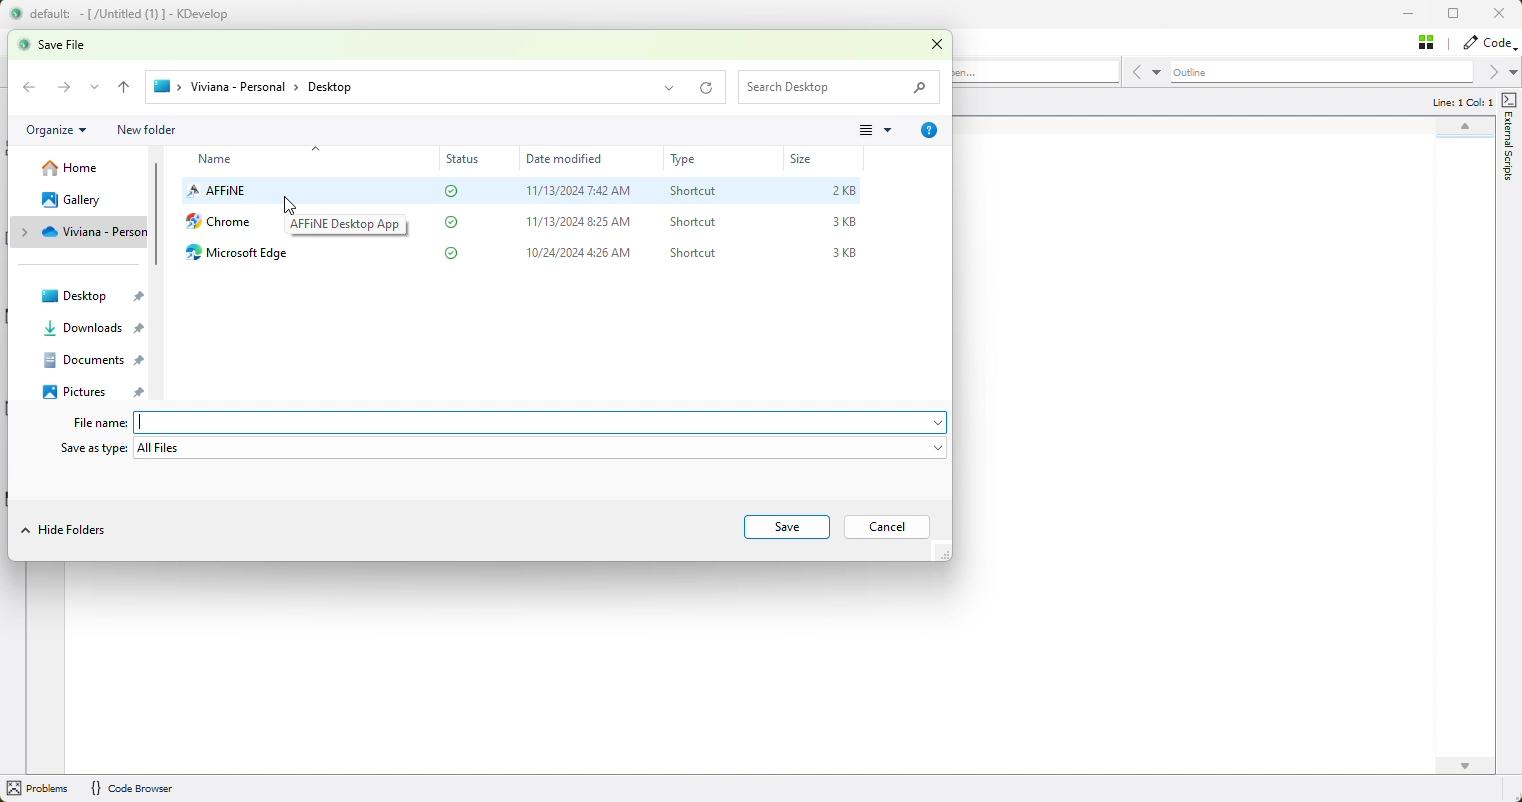 This screenshot has width=1522, height=802. I want to click on downloads, so click(97, 325).